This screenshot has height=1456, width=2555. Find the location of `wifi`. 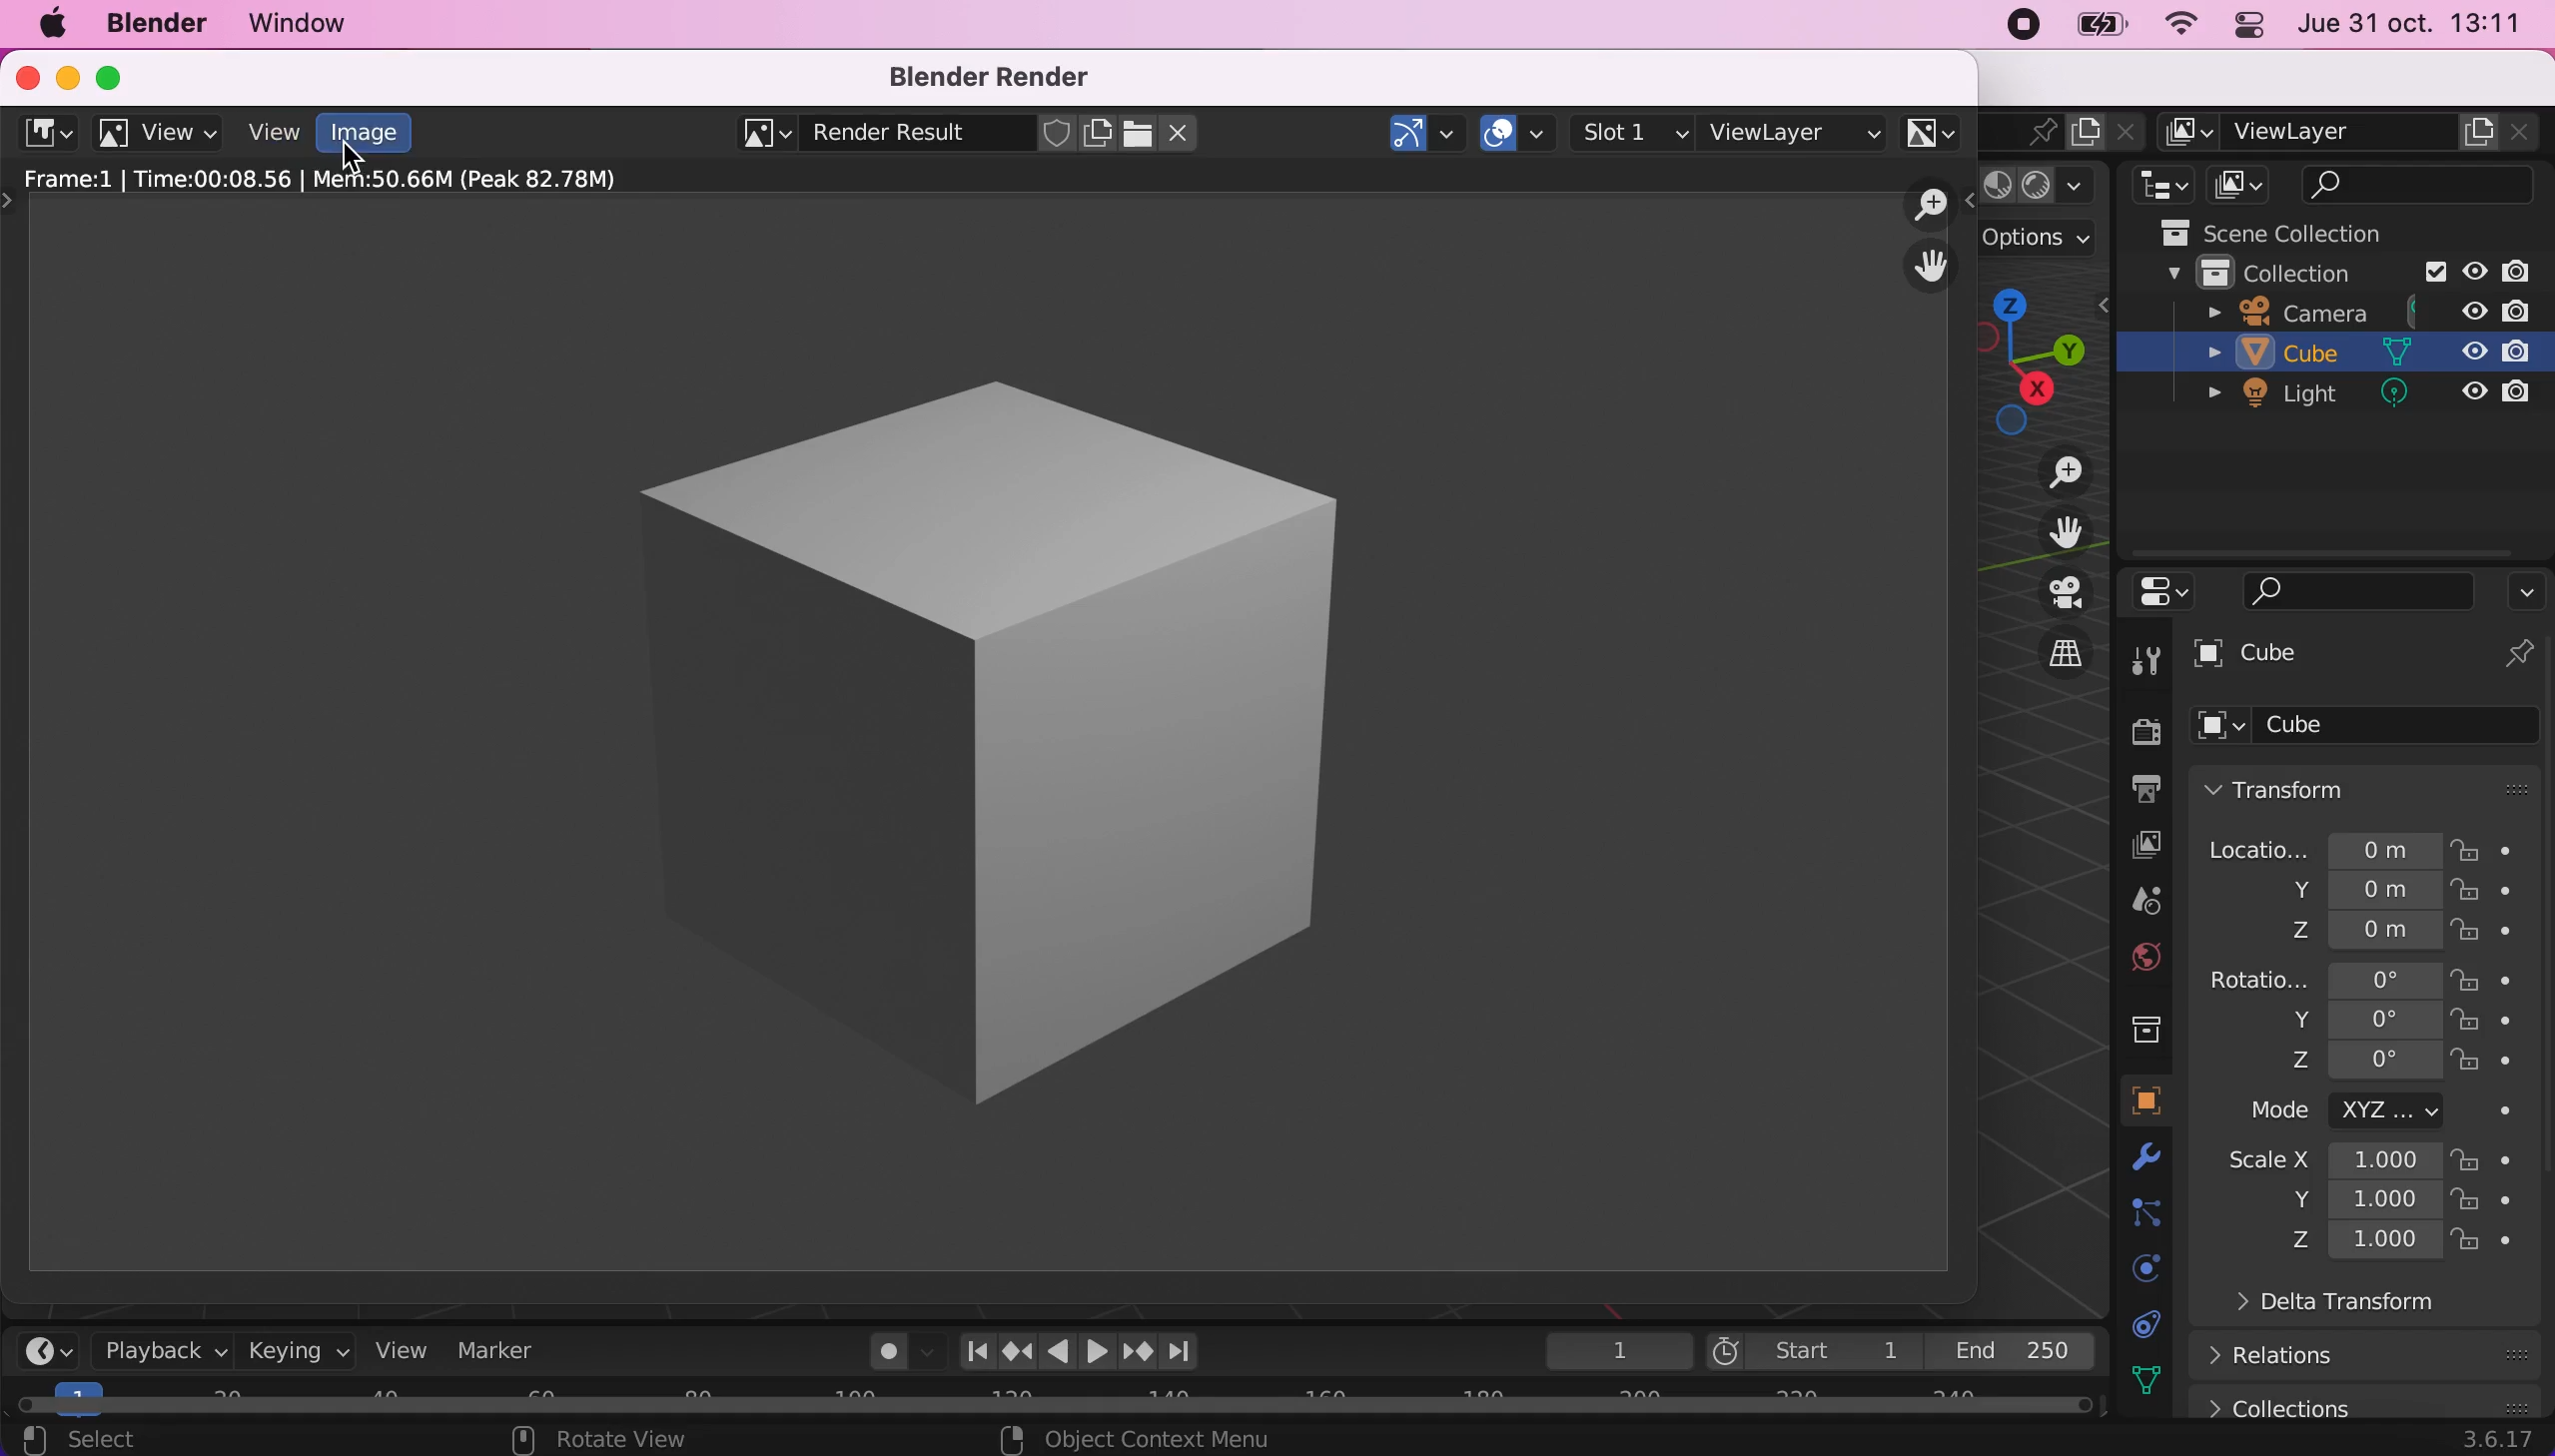

wifi is located at coordinates (2185, 25).